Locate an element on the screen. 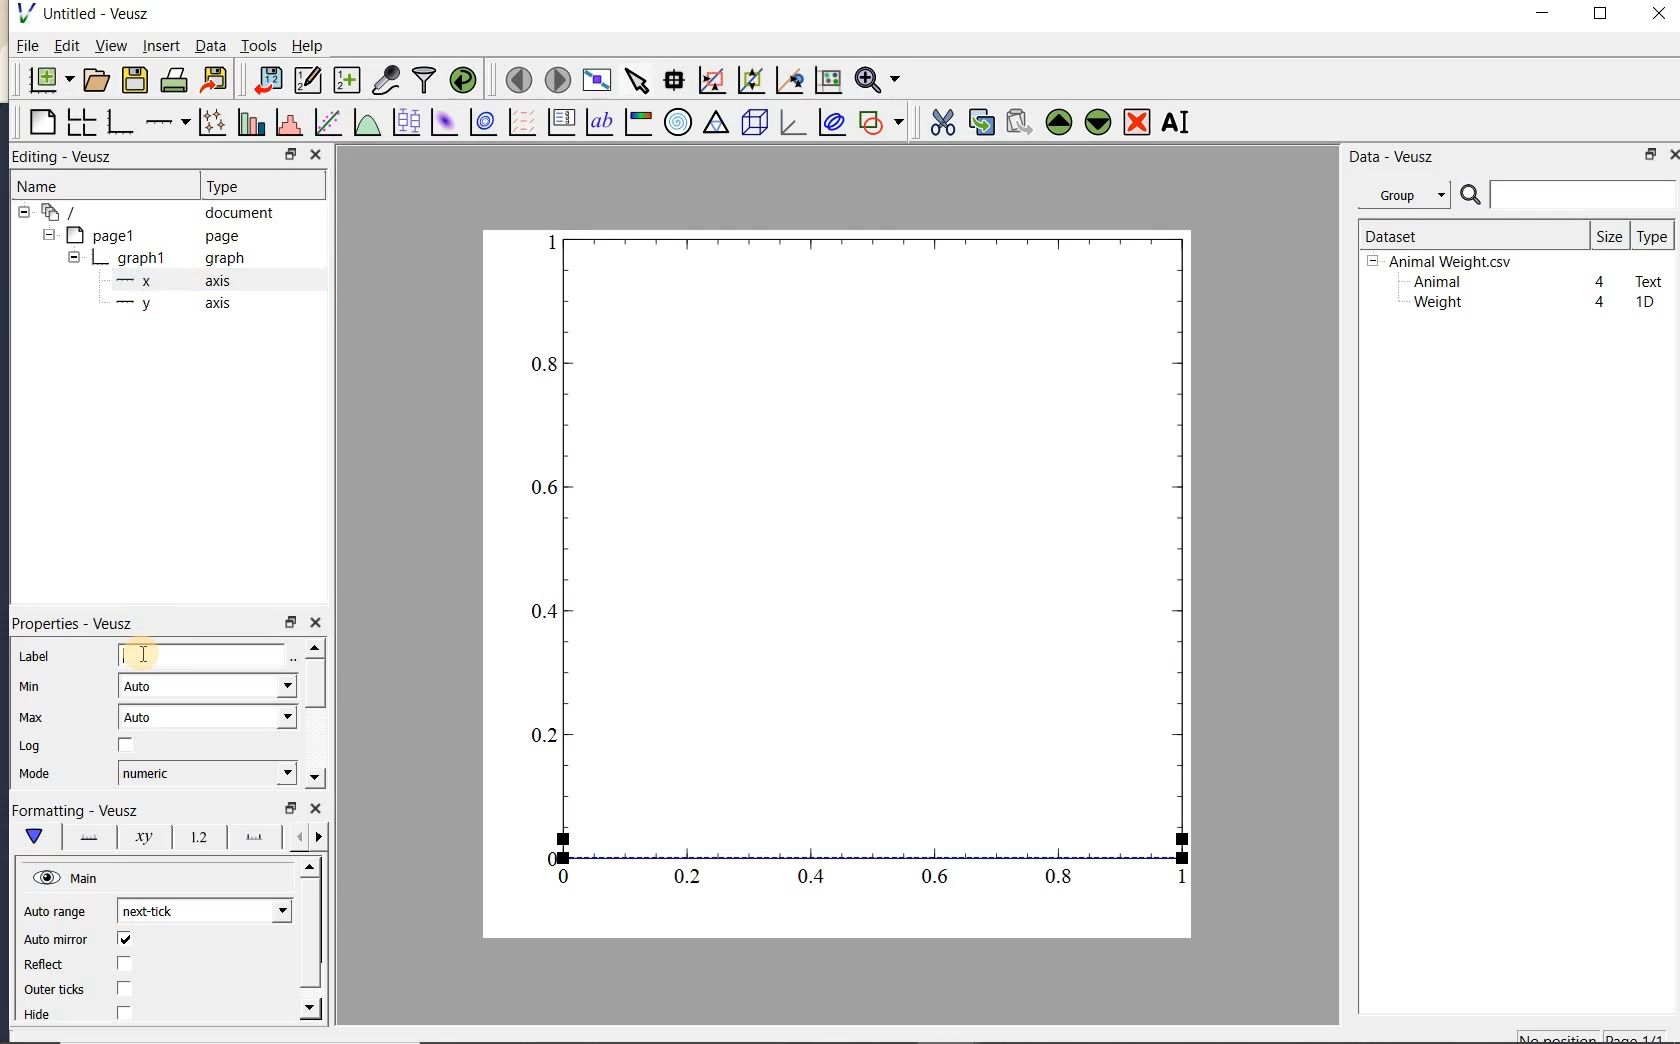 This screenshot has width=1680, height=1044. axis is located at coordinates (168, 281).